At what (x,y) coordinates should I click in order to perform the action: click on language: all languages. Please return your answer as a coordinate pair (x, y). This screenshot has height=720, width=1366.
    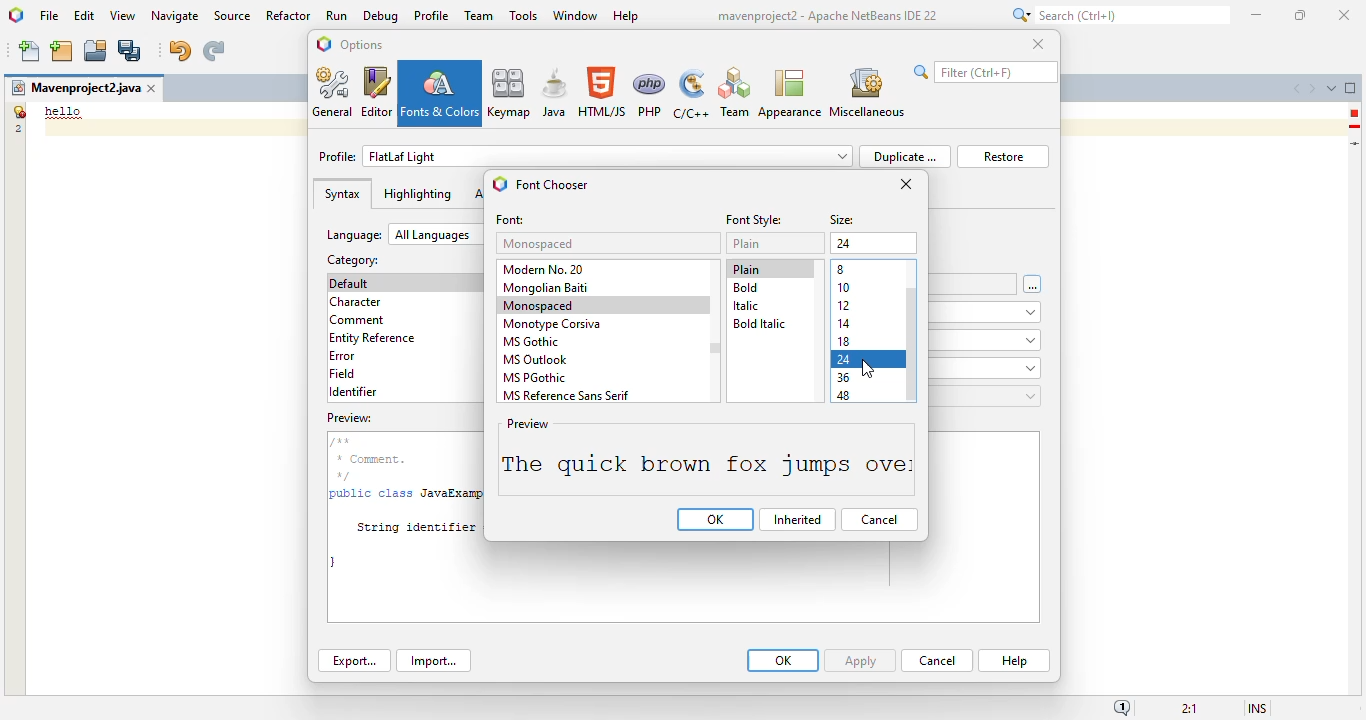
    Looking at the image, I should click on (404, 235).